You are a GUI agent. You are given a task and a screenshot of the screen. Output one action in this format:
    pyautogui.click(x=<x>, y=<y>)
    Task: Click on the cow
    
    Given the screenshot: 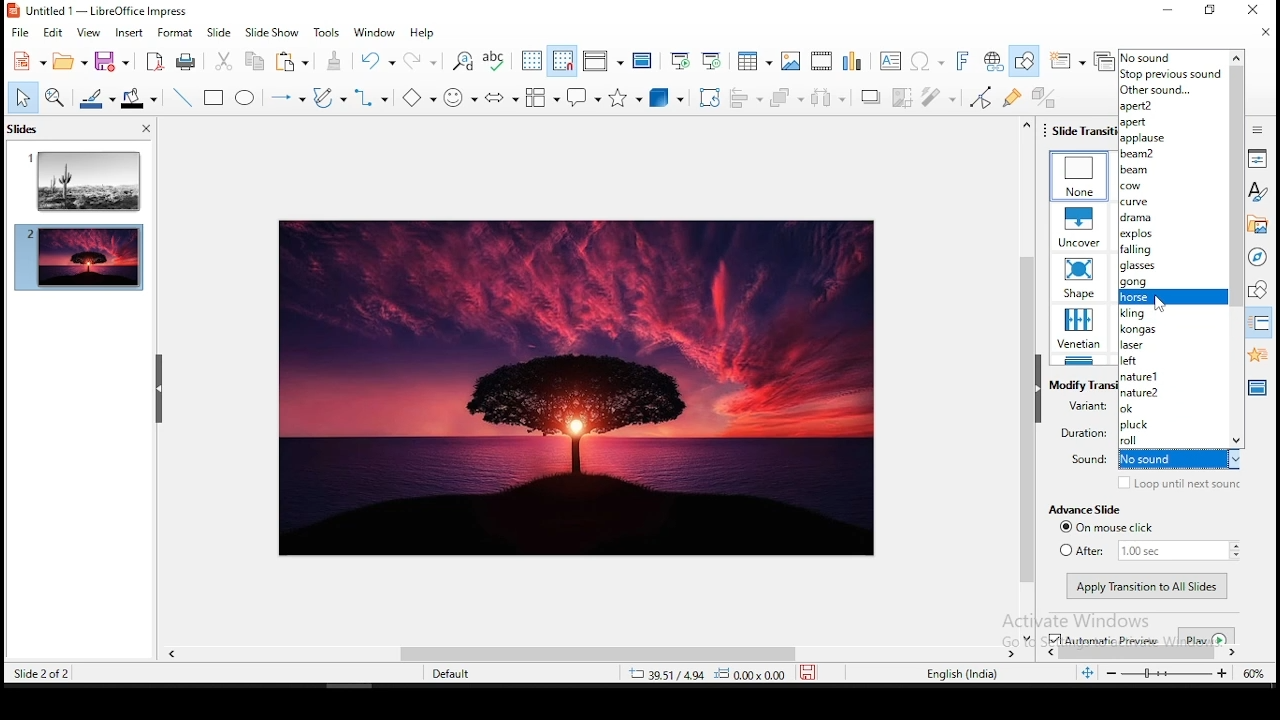 What is the action you would take?
    pyautogui.click(x=1171, y=186)
    